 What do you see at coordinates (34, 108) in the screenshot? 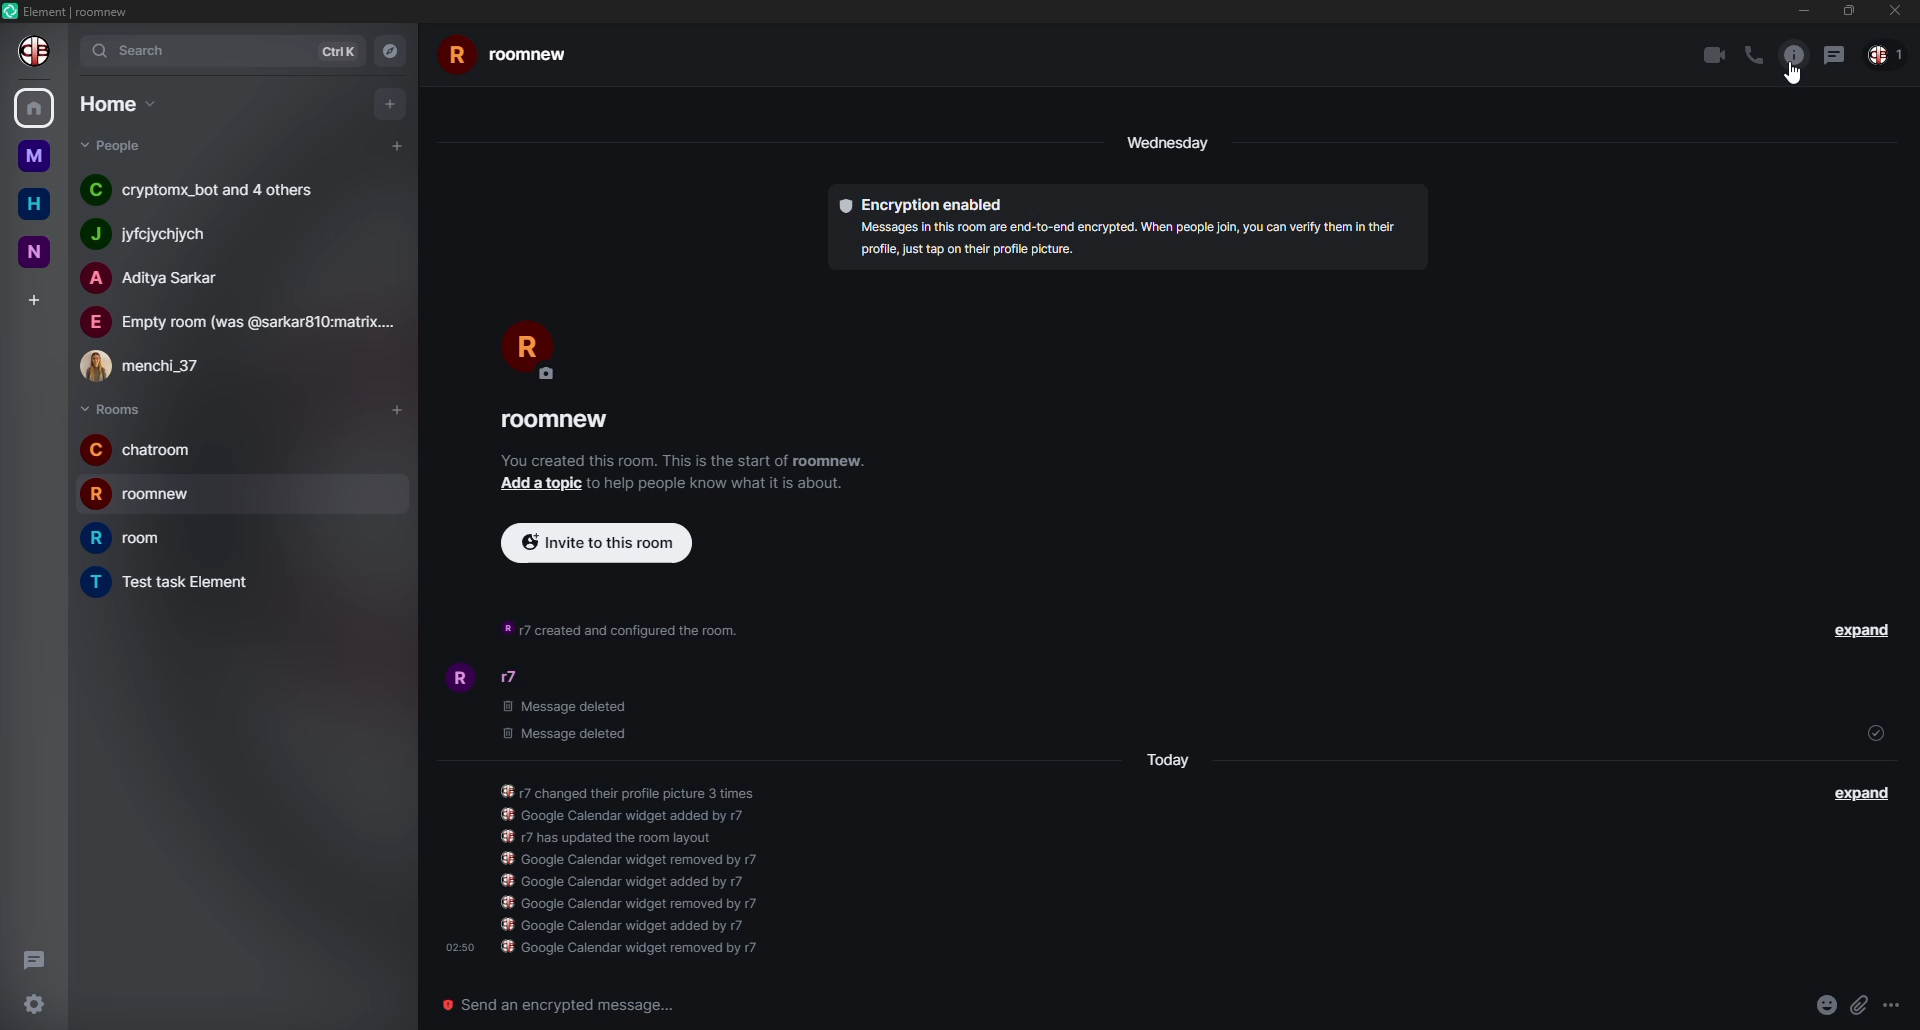
I see `home` at bounding box center [34, 108].